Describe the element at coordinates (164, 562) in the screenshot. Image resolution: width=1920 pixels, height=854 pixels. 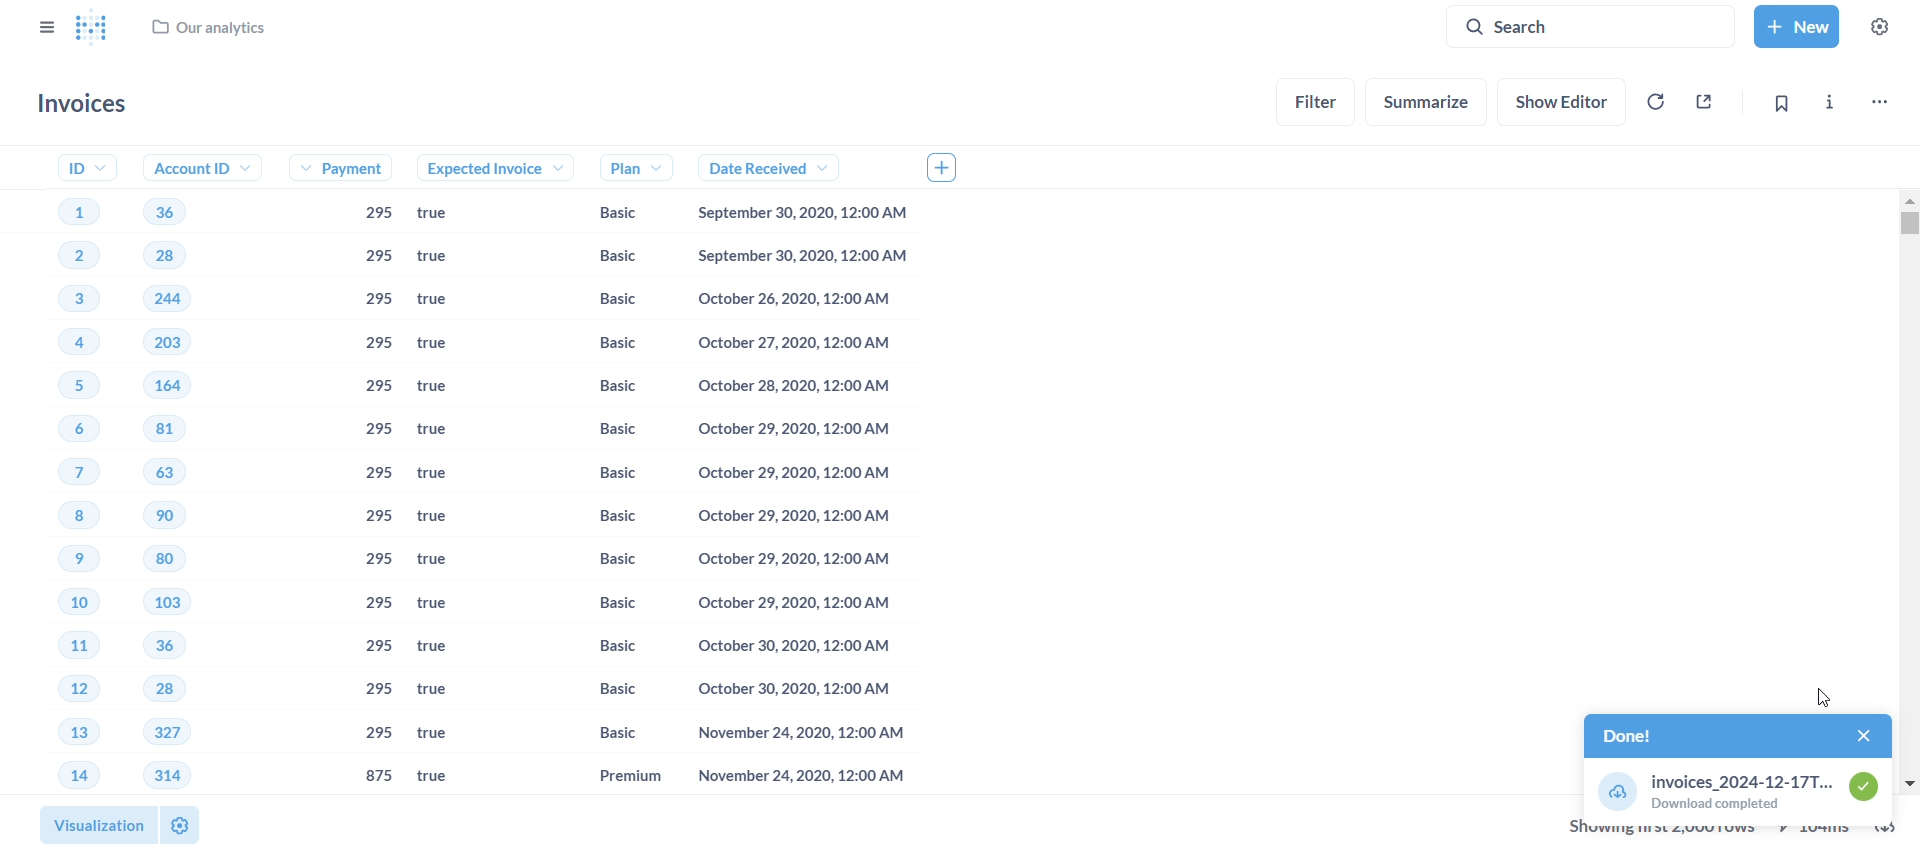
I see `80` at that location.